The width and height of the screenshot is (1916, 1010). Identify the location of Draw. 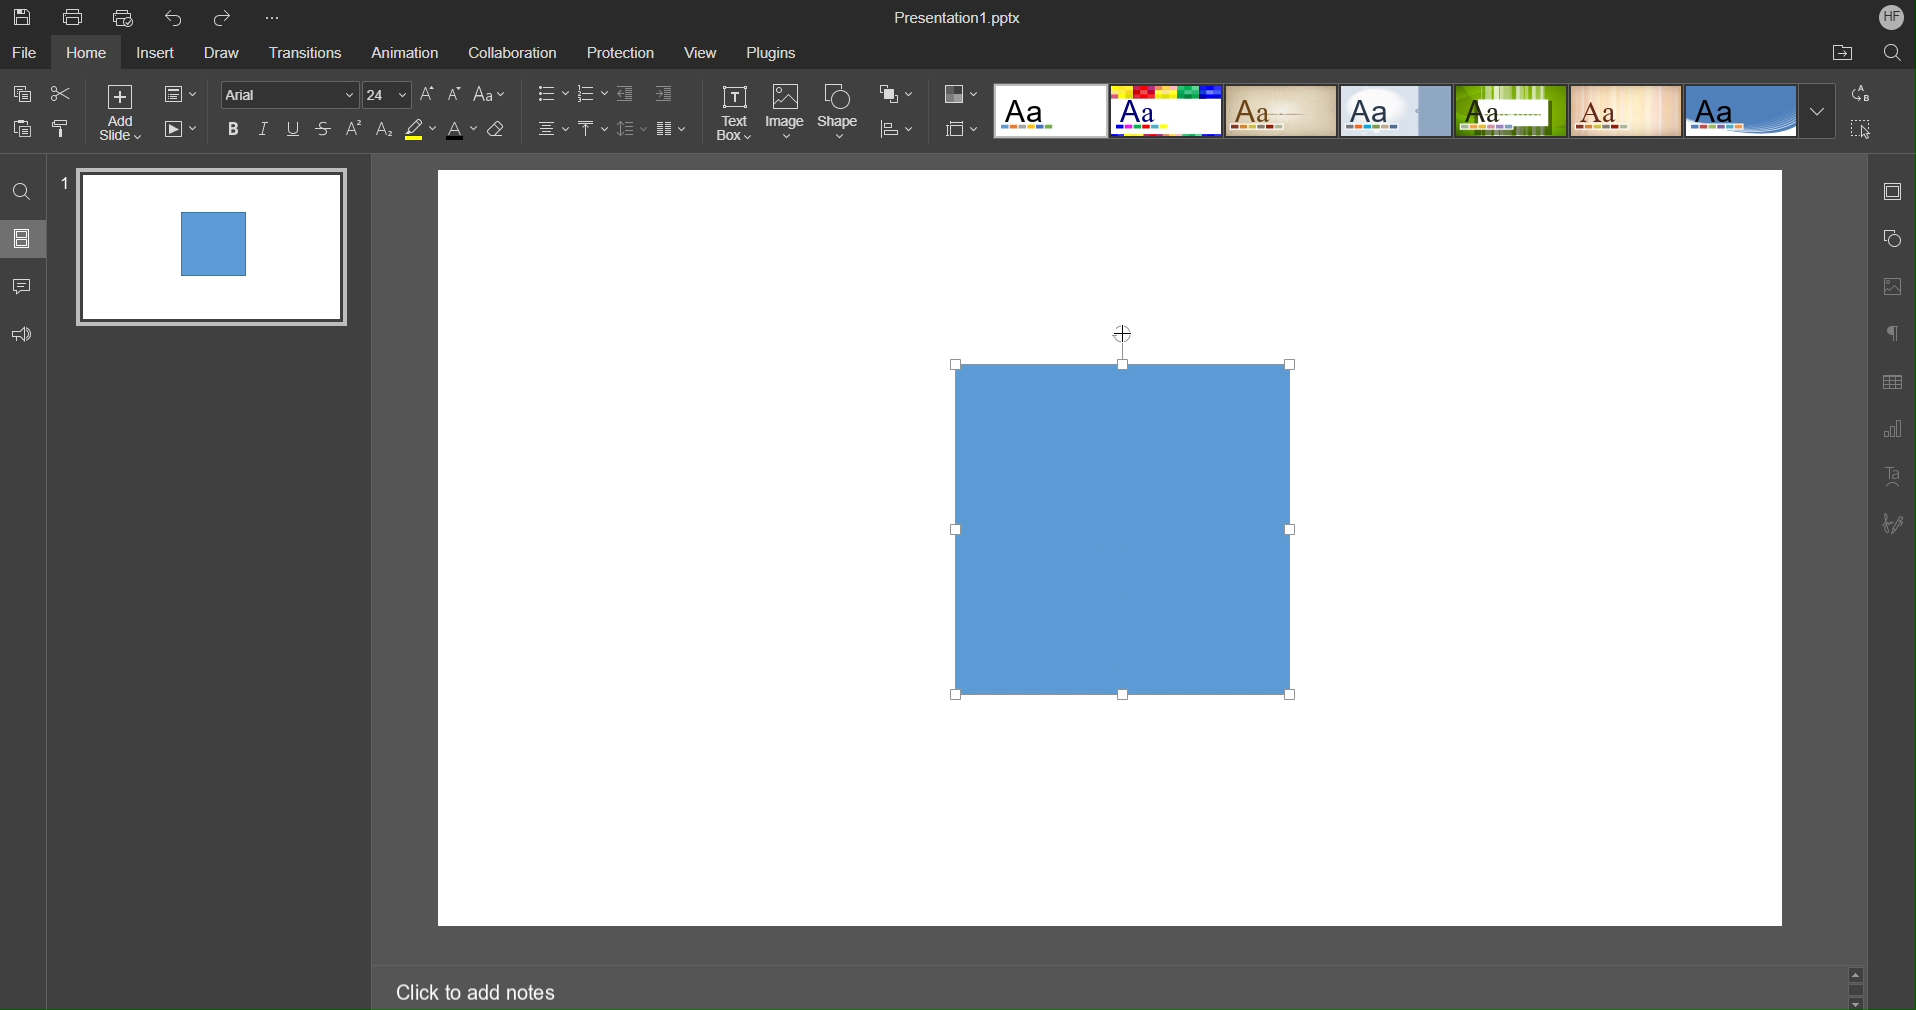
(220, 50).